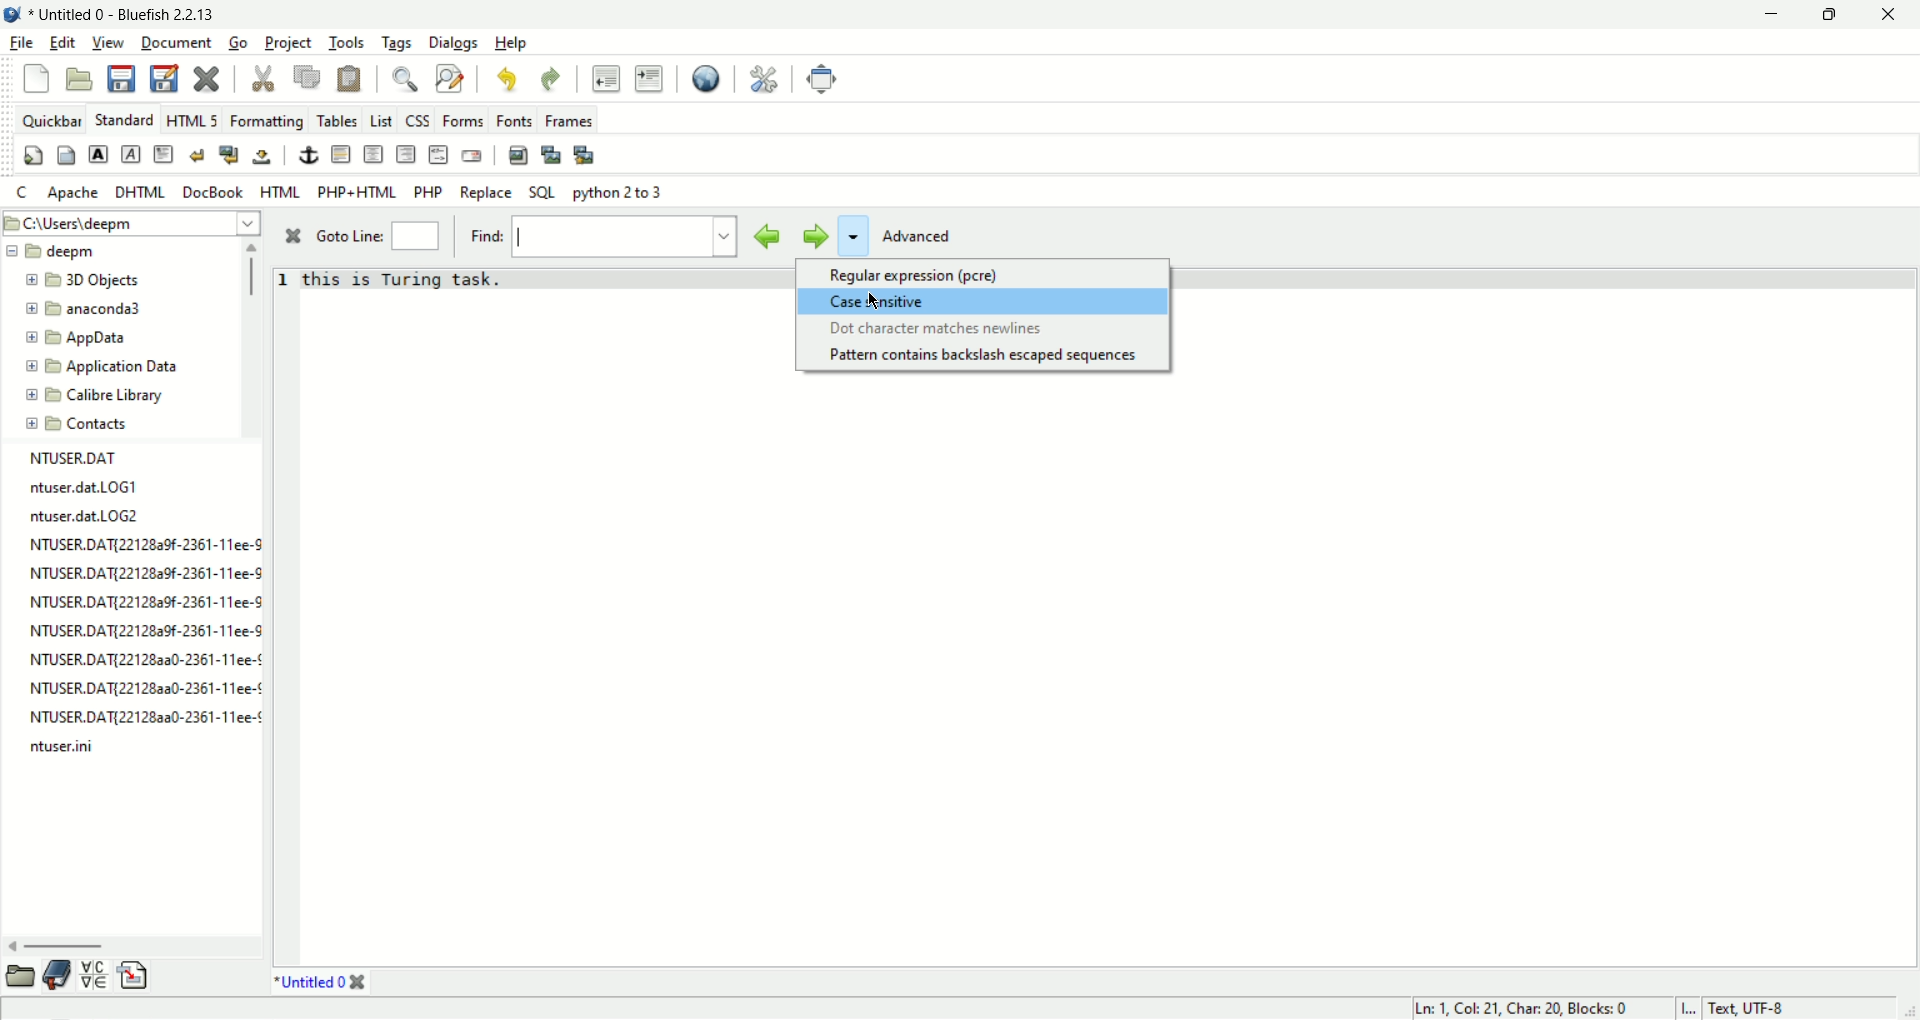 The image size is (1920, 1020). I want to click on HTML, so click(282, 191).